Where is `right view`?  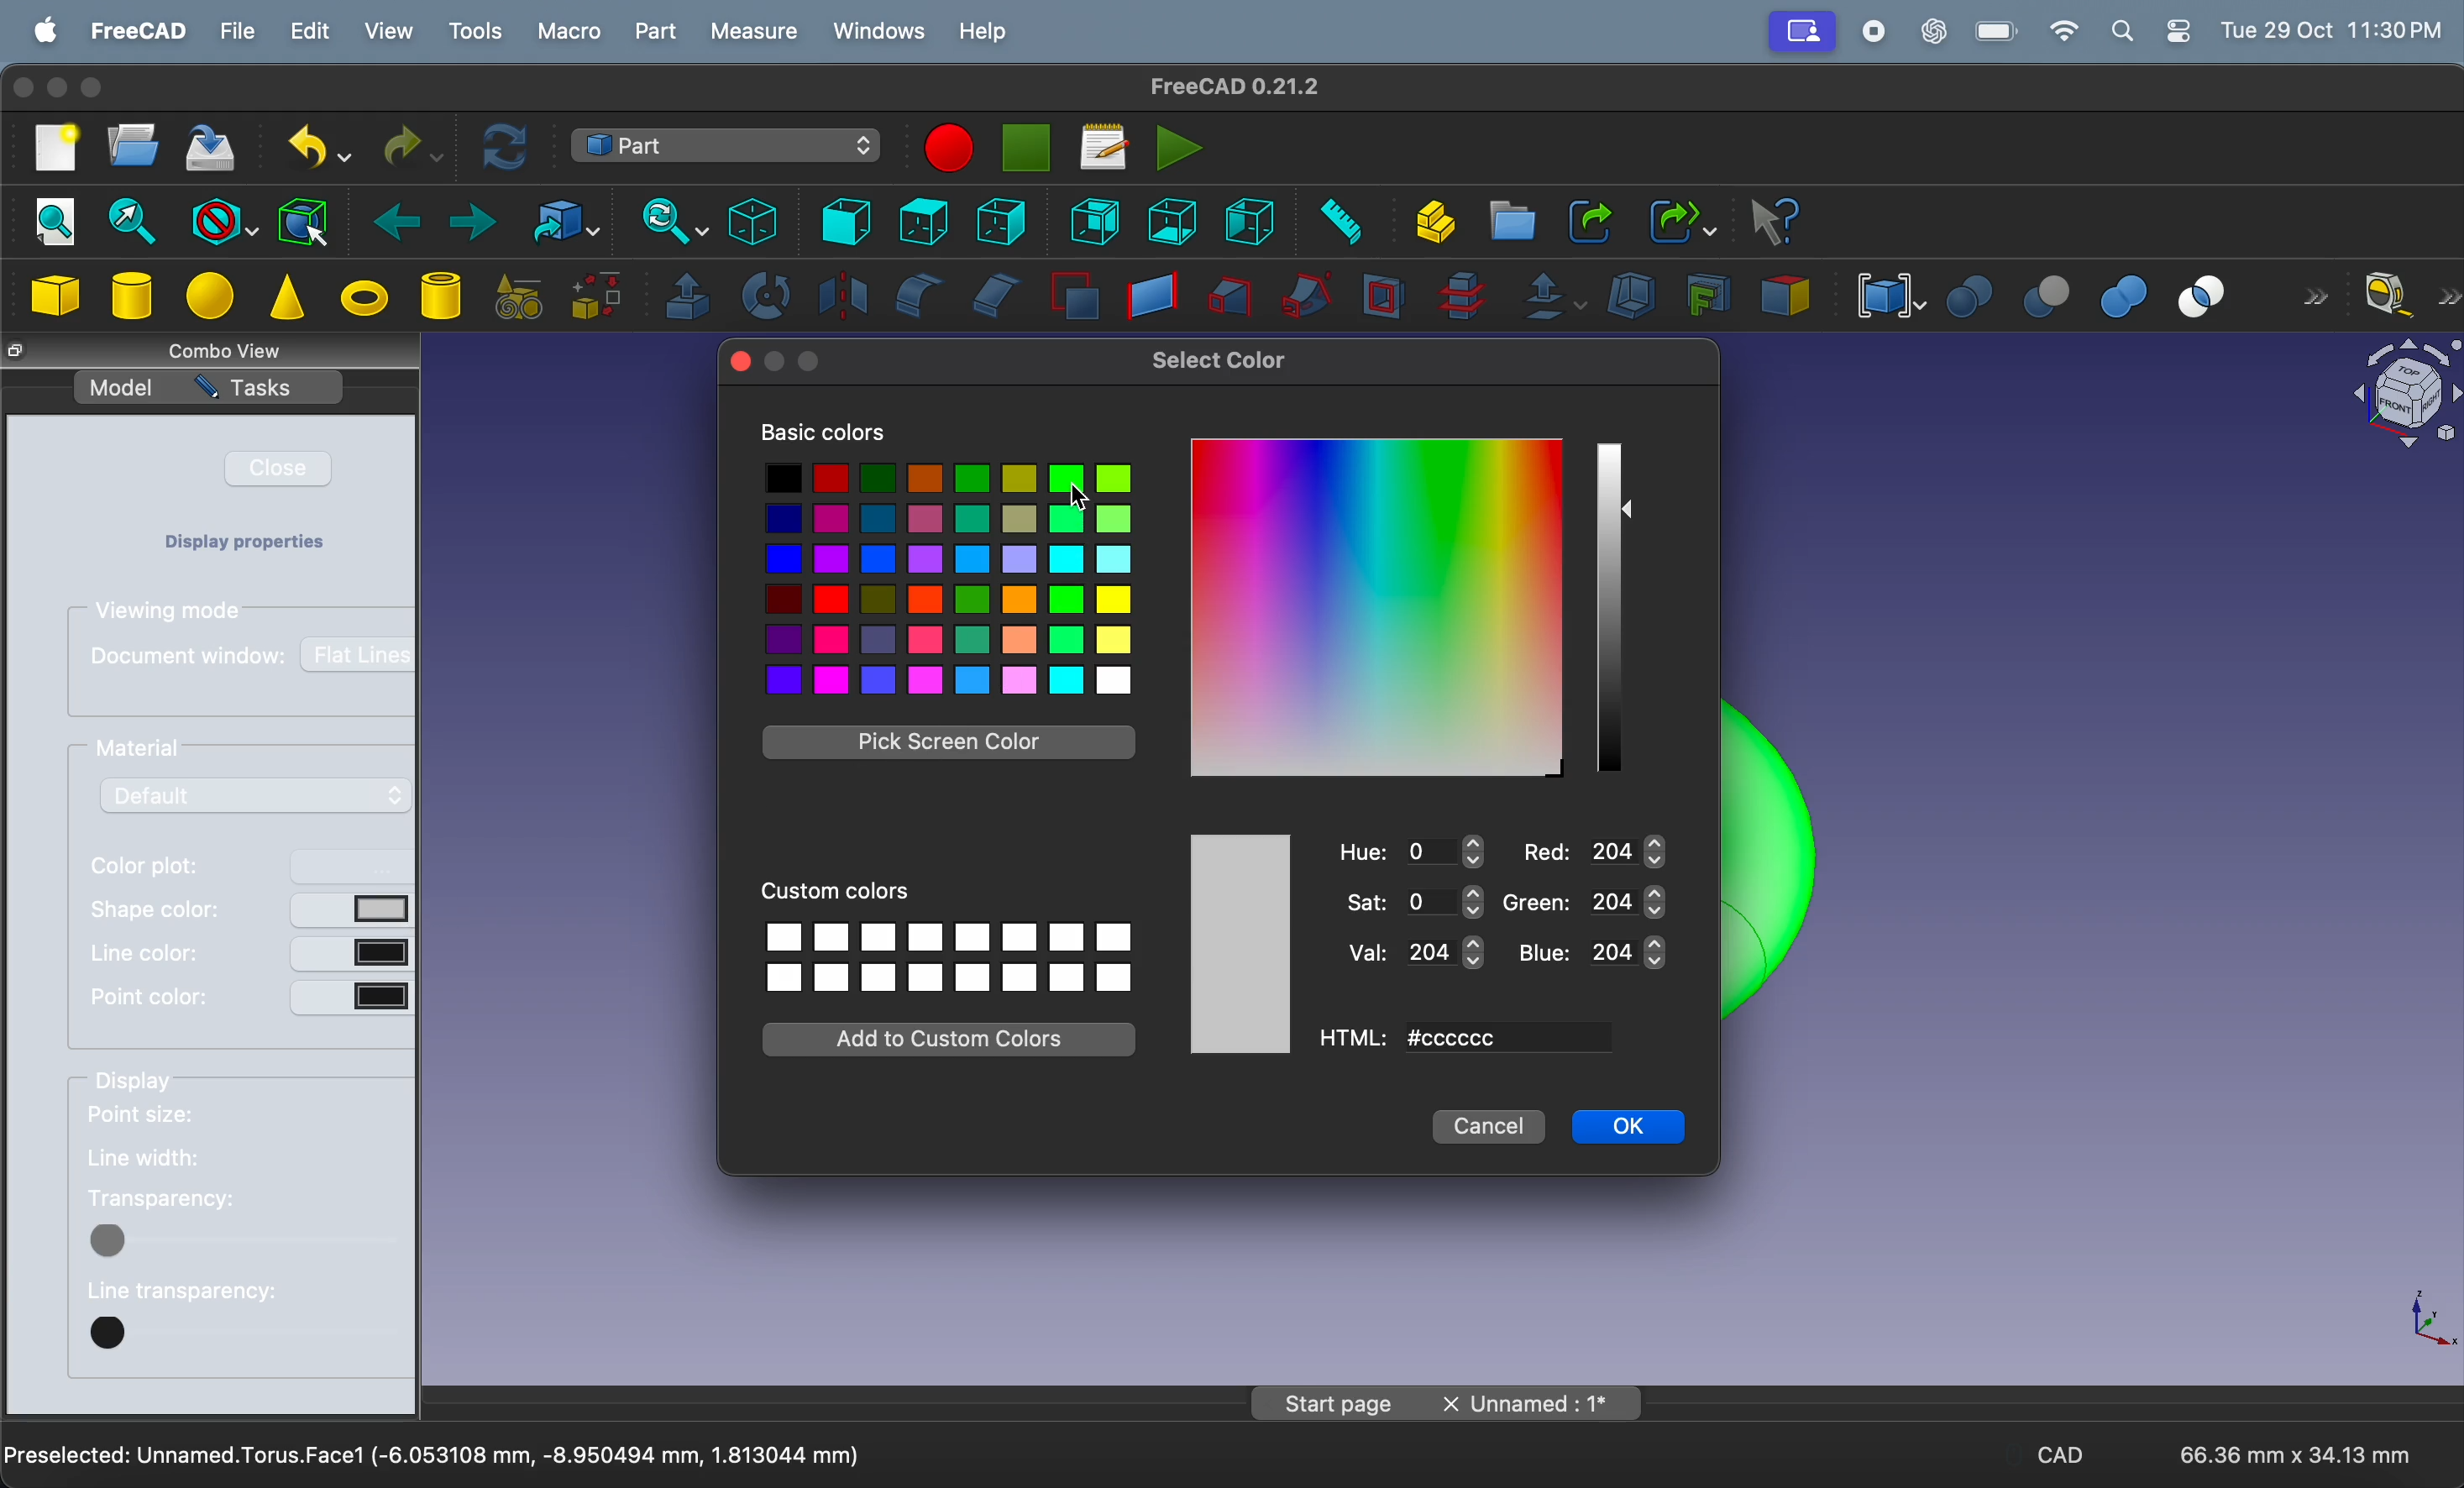 right view is located at coordinates (1000, 221).